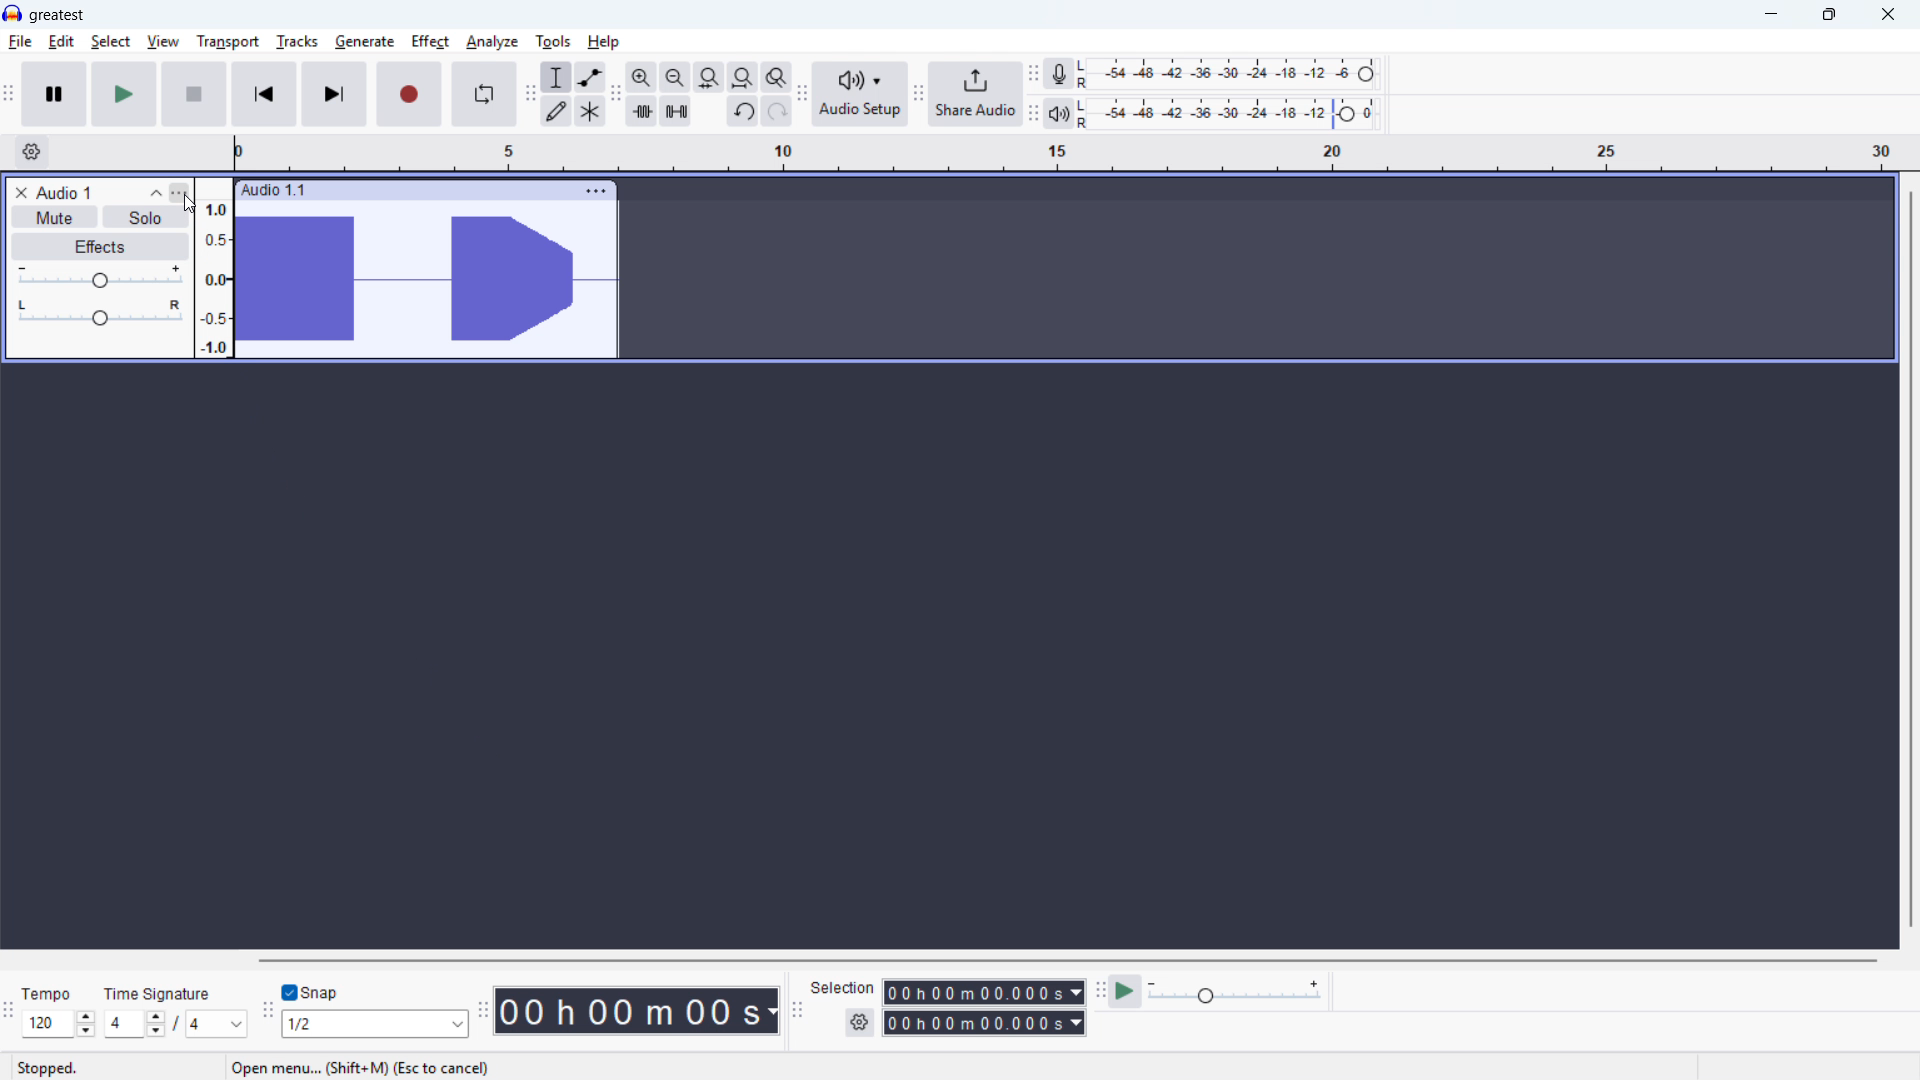 Image resolution: width=1920 pixels, height=1080 pixels. What do you see at coordinates (8, 96) in the screenshot?
I see `Transport toolbar ` at bounding box center [8, 96].